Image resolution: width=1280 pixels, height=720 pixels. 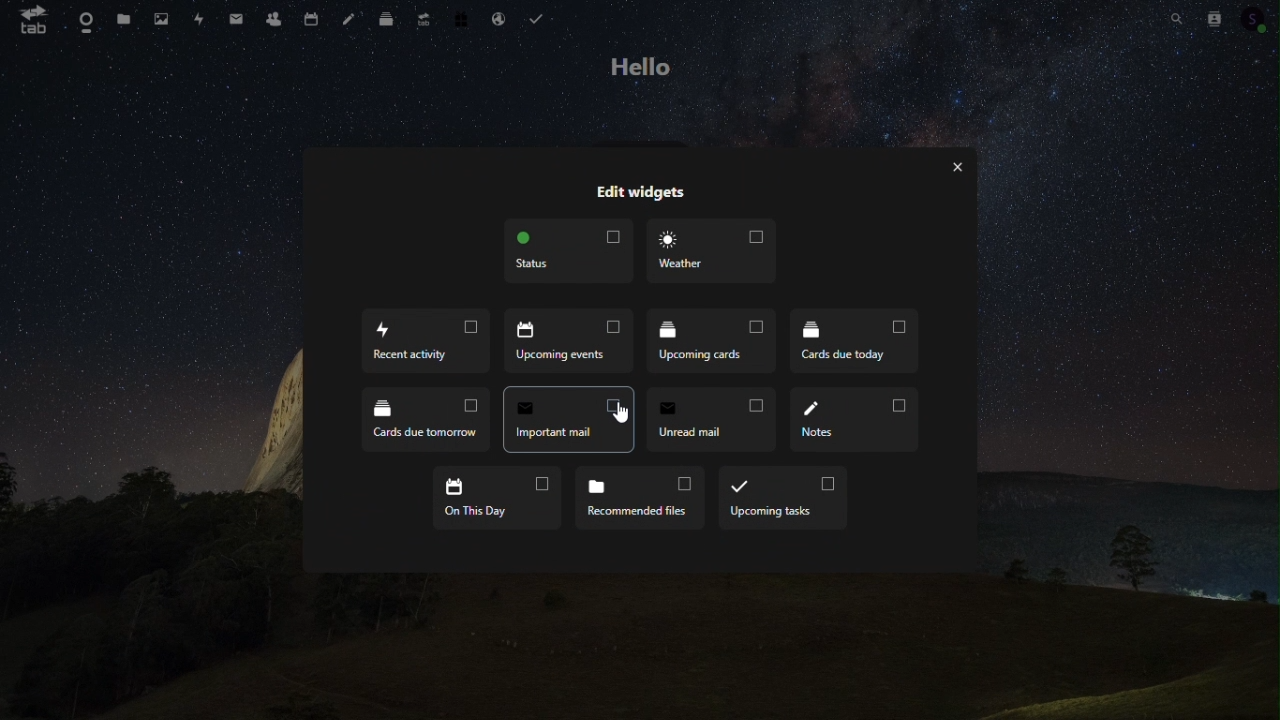 What do you see at coordinates (539, 19) in the screenshot?
I see `Task` at bounding box center [539, 19].